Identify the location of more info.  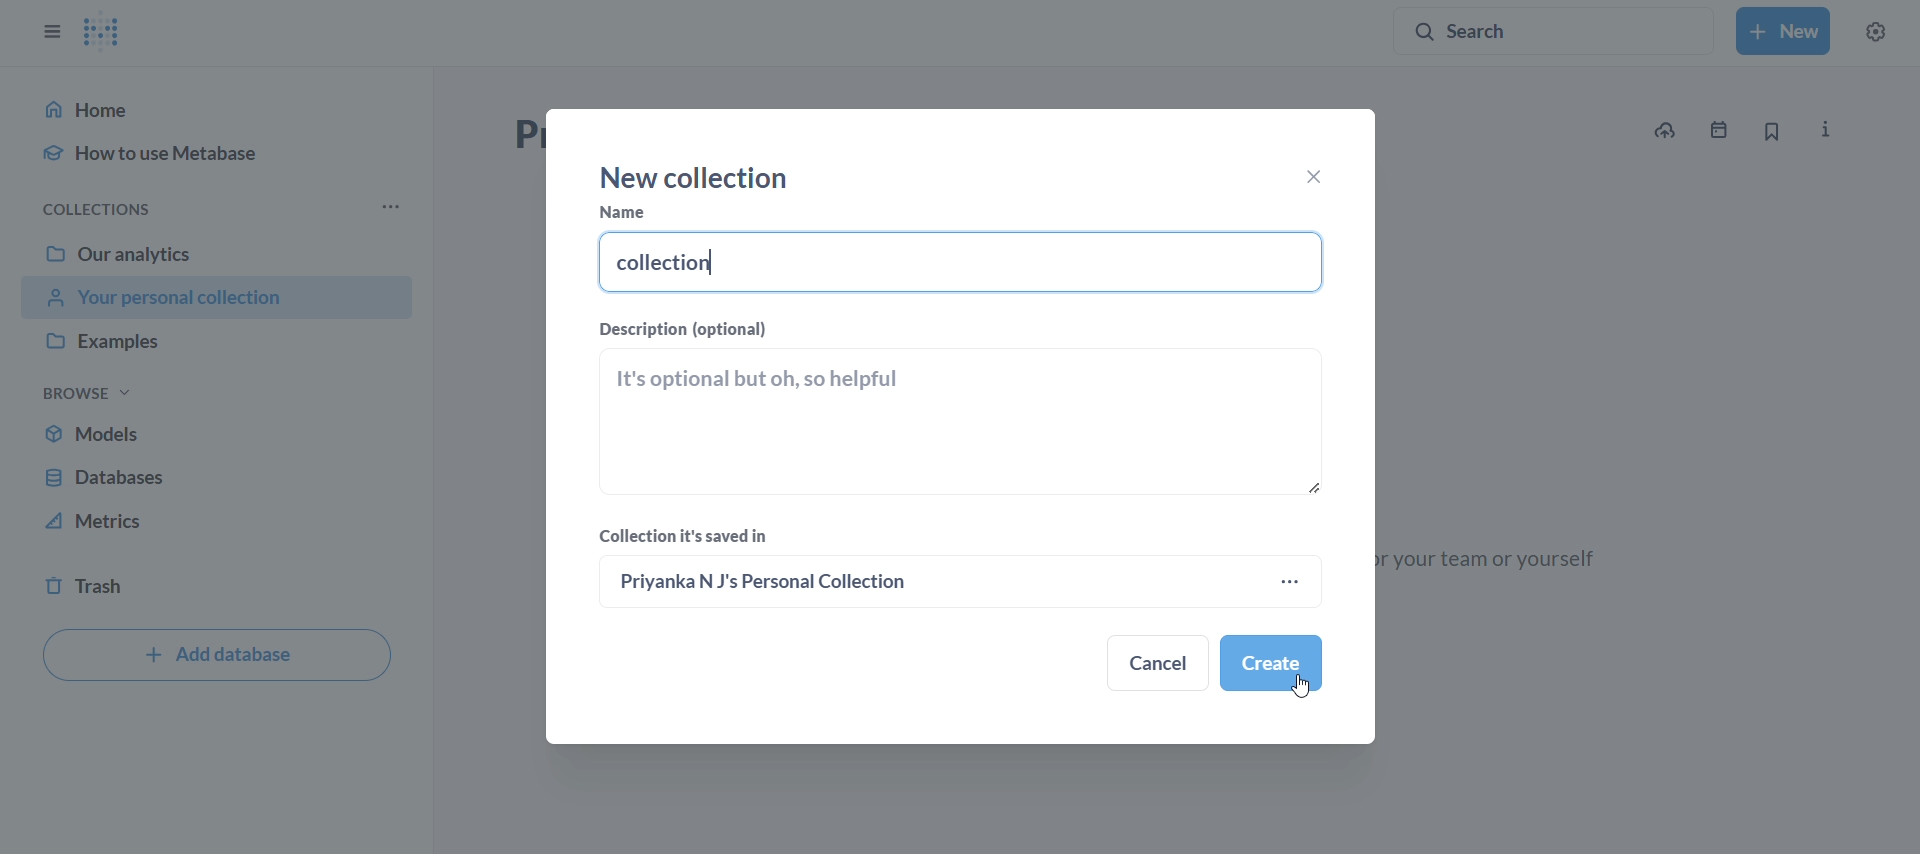
(1825, 131).